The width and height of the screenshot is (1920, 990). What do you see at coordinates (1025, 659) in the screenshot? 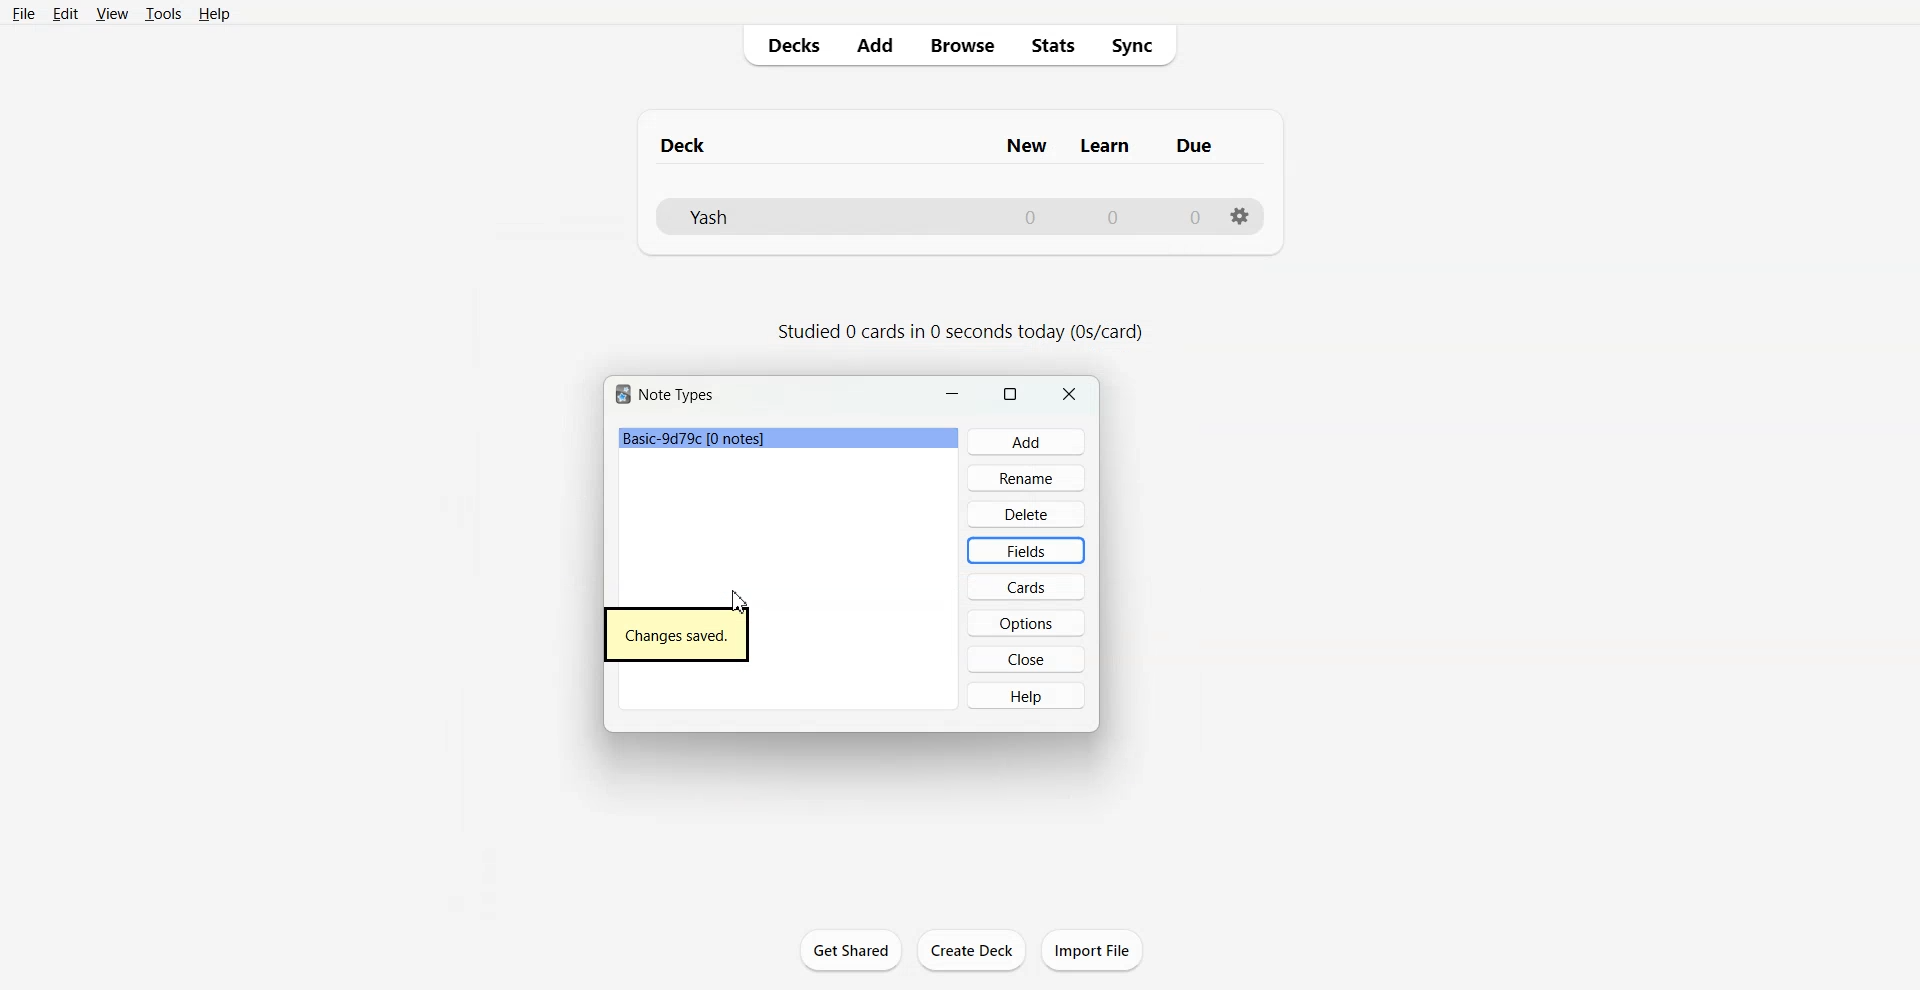
I see `Close` at bounding box center [1025, 659].